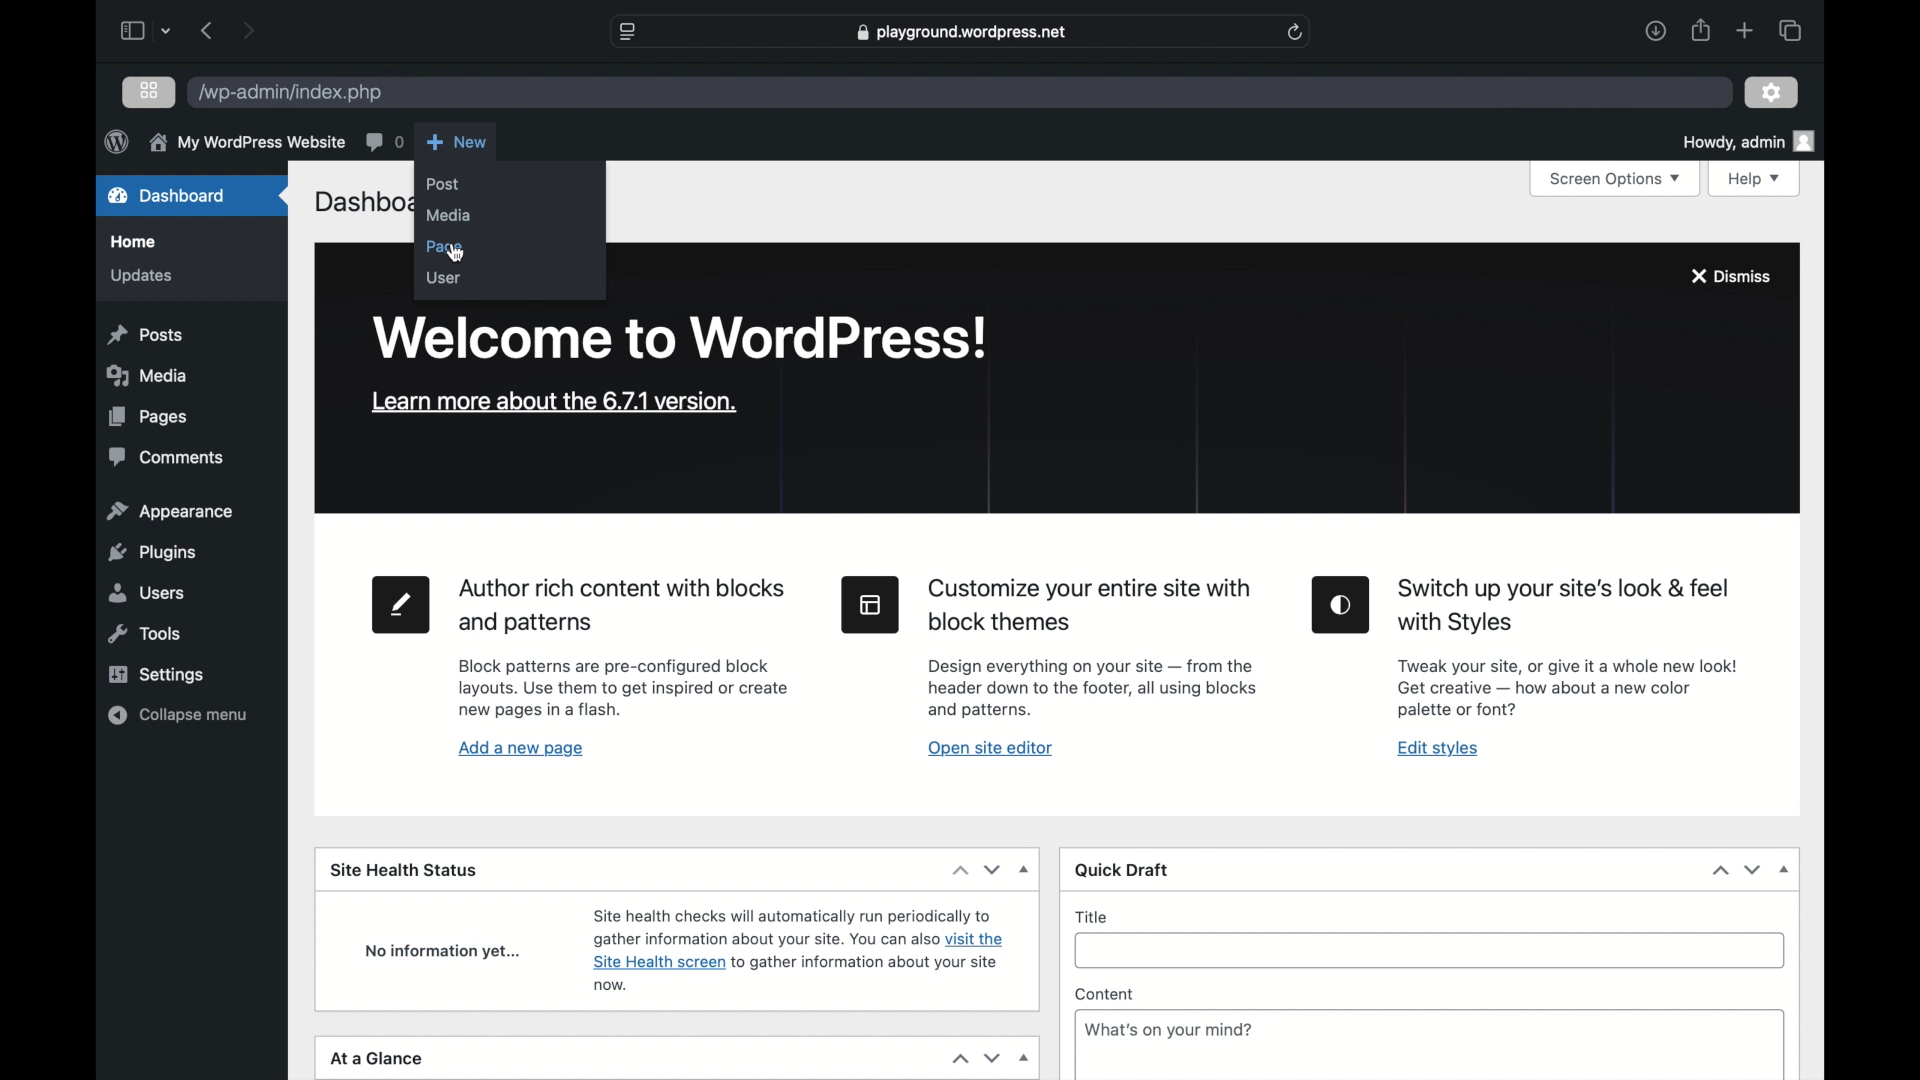  What do you see at coordinates (445, 951) in the screenshot?
I see `no information yet` at bounding box center [445, 951].